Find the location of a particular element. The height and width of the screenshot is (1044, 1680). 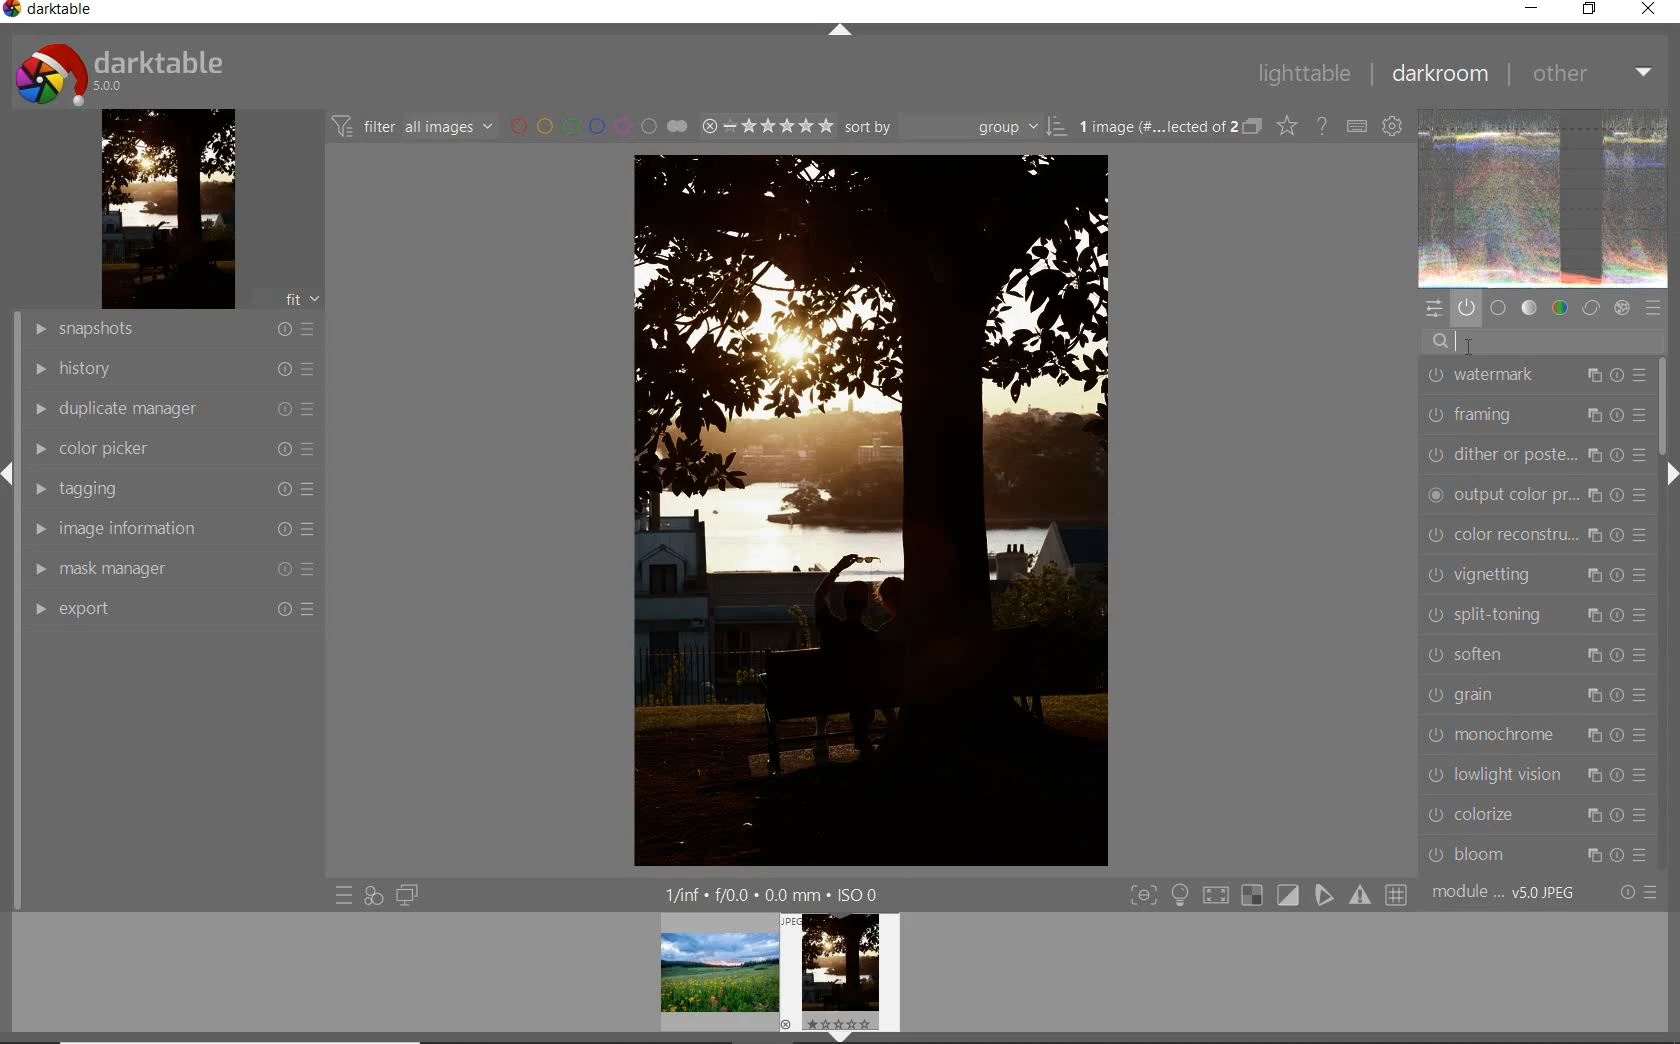

history is located at coordinates (168, 369).